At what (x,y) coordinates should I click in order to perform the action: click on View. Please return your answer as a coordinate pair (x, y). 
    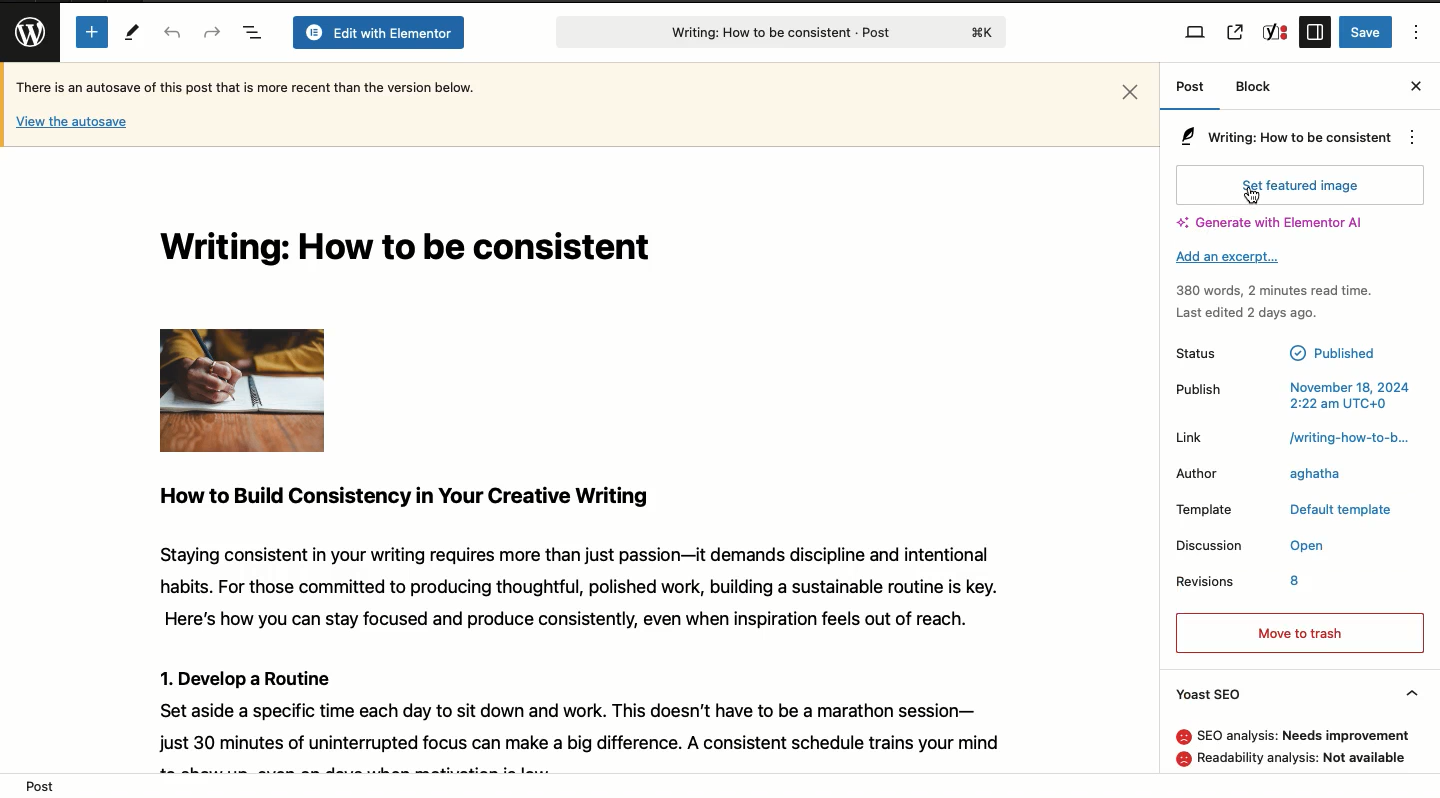
    Looking at the image, I should click on (1197, 32).